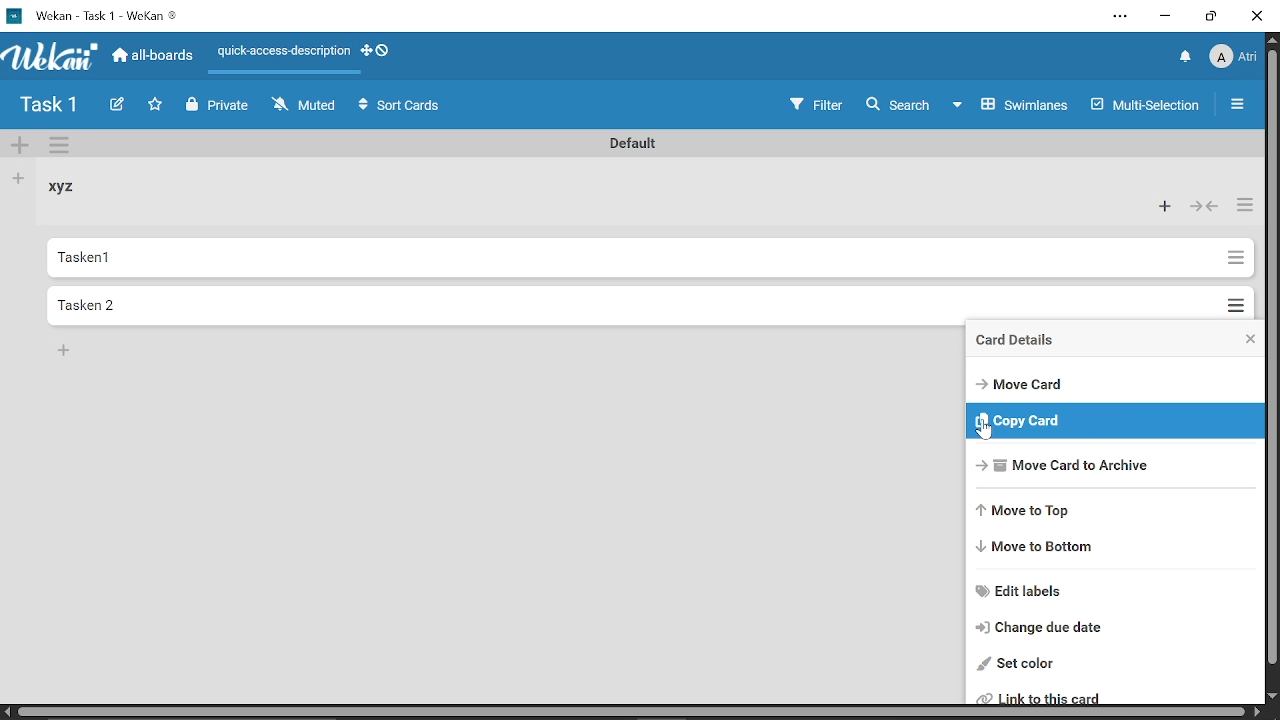  What do you see at coordinates (1187, 57) in the screenshot?
I see `Notifications` at bounding box center [1187, 57].